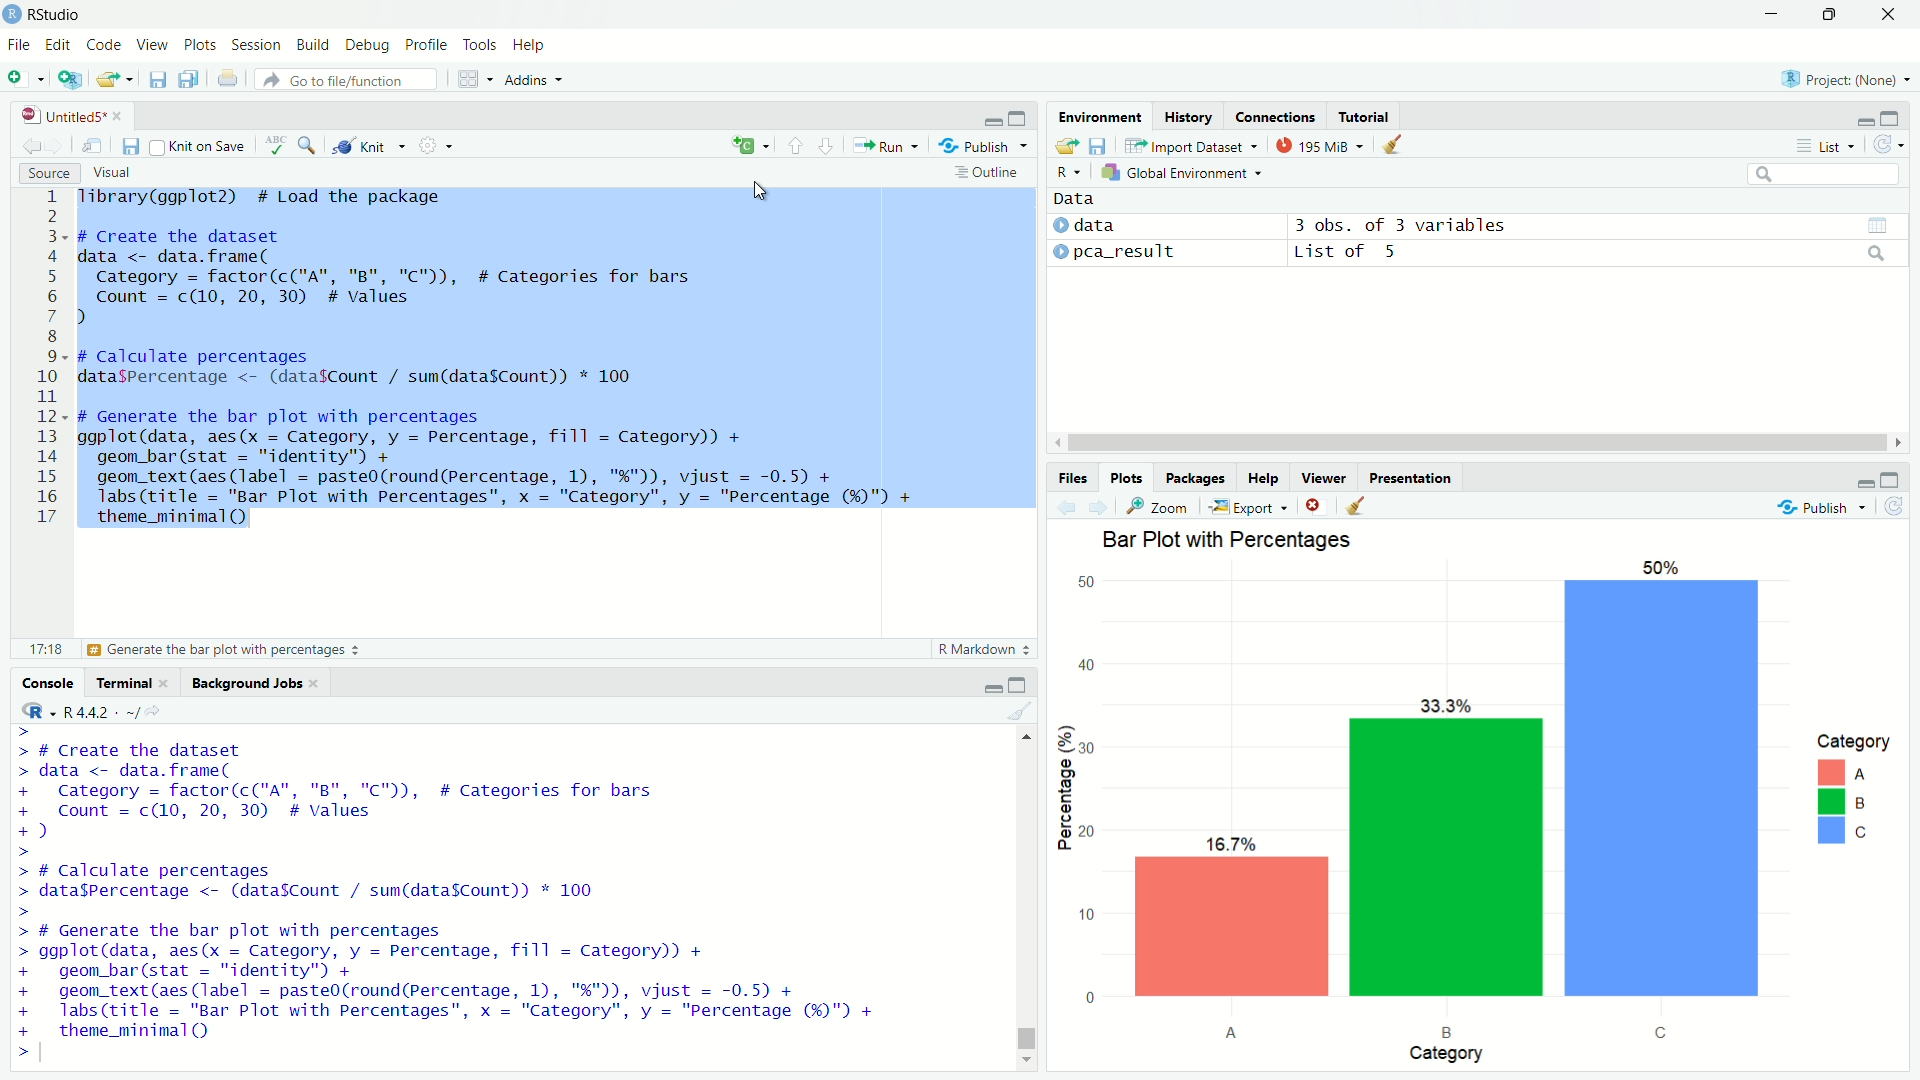  What do you see at coordinates (1890, 478) in the screenshot?
I see `maximize` at bounding box center [1890, 478].